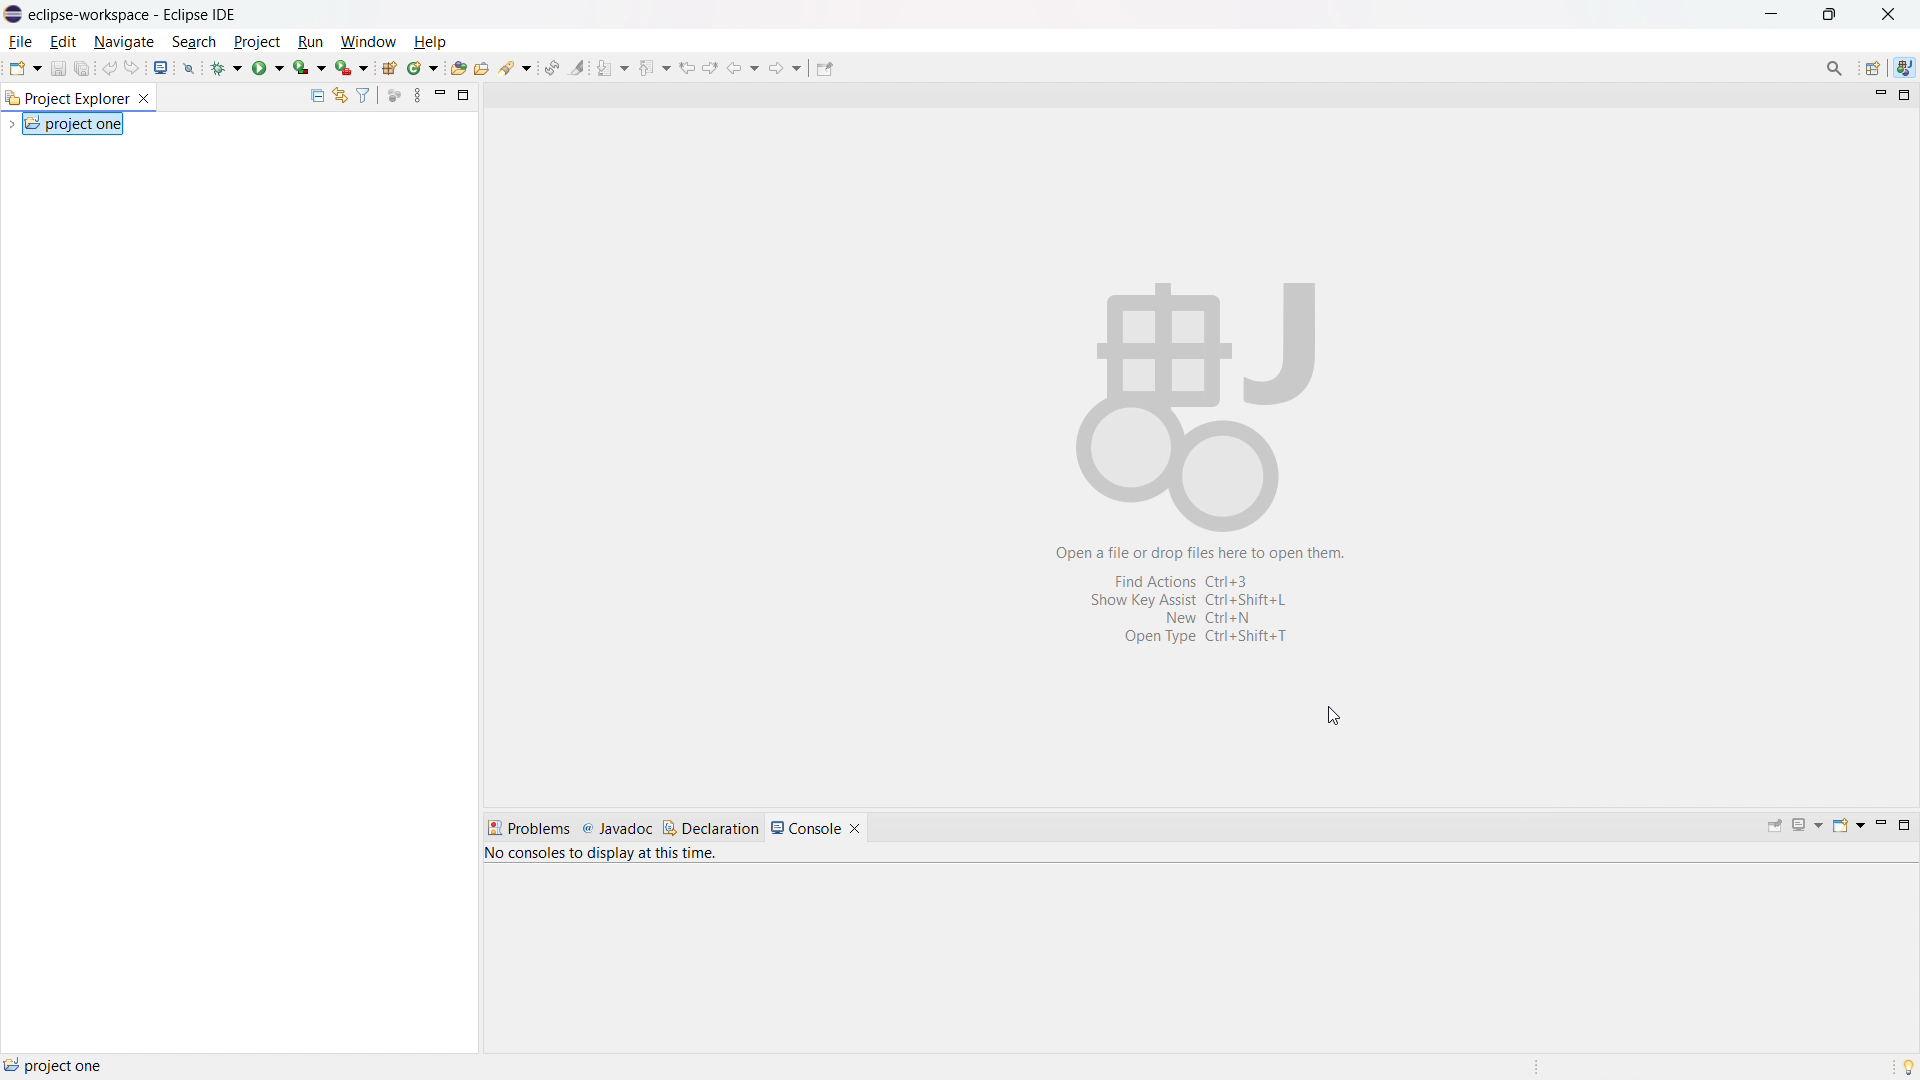  What do you see at coordinates (1809, 825) in the screenshot?
I see `display selected console` at bounding box center [1809, 825].